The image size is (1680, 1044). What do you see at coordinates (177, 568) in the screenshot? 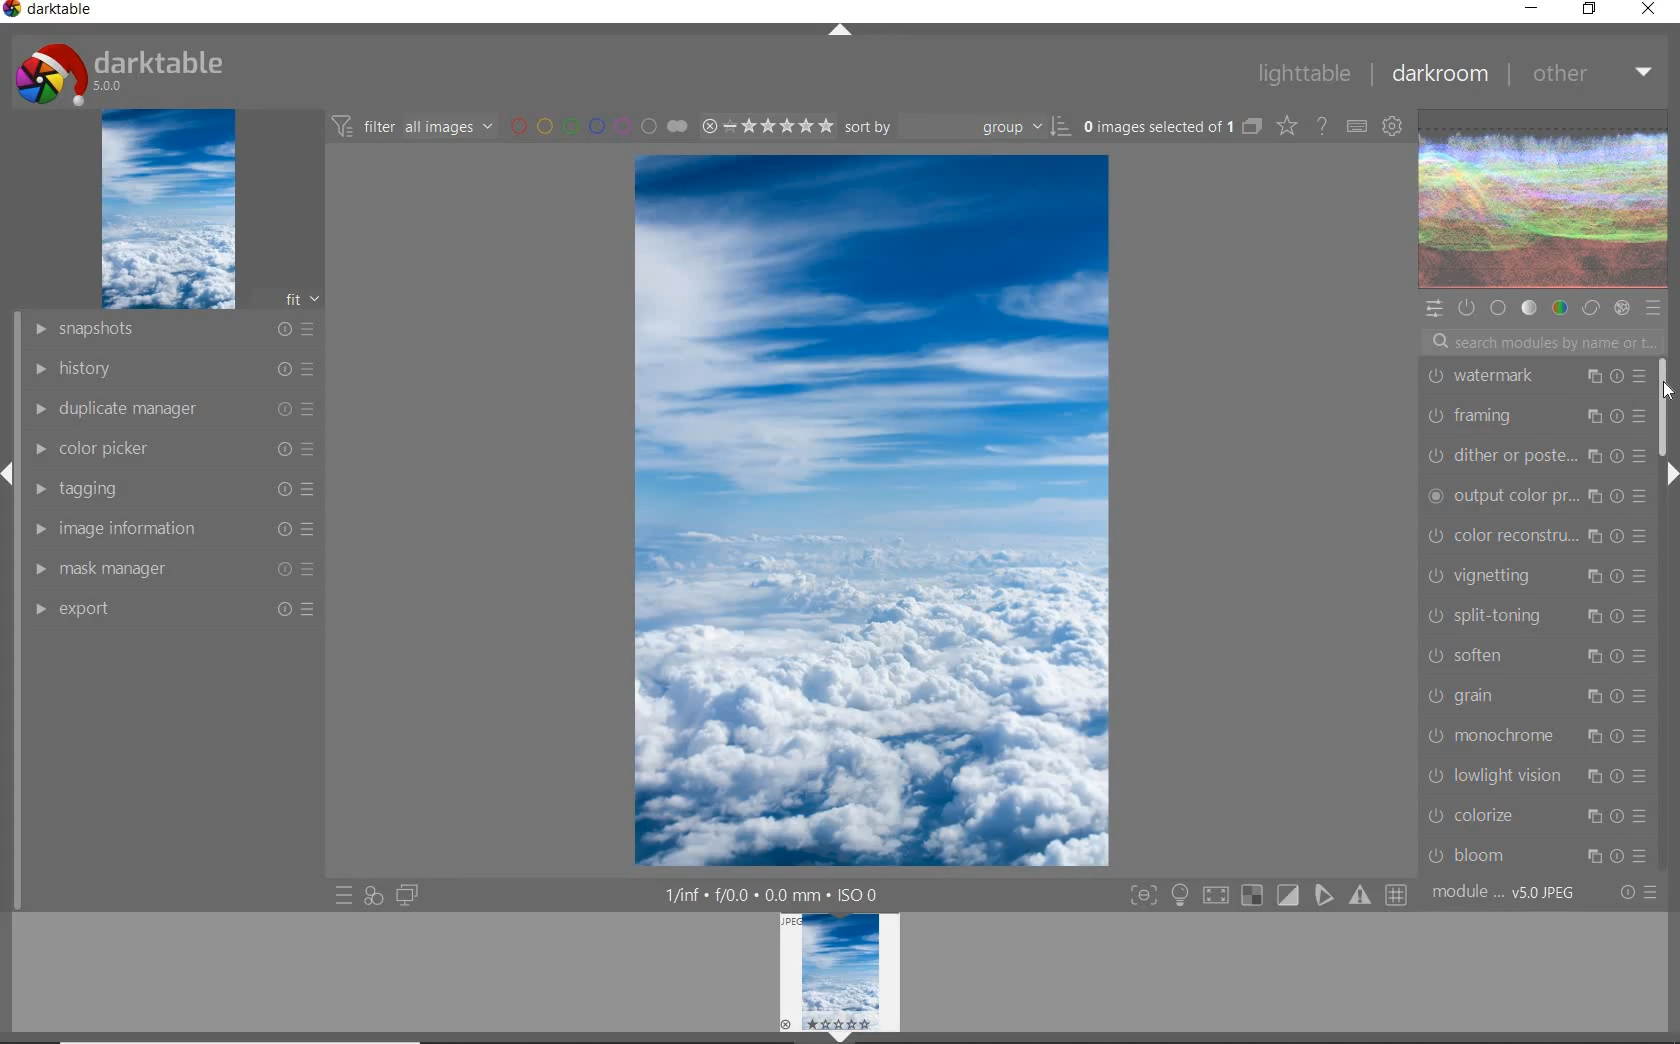
I see `MASK MANAGER` at bounding box center [177, 568].